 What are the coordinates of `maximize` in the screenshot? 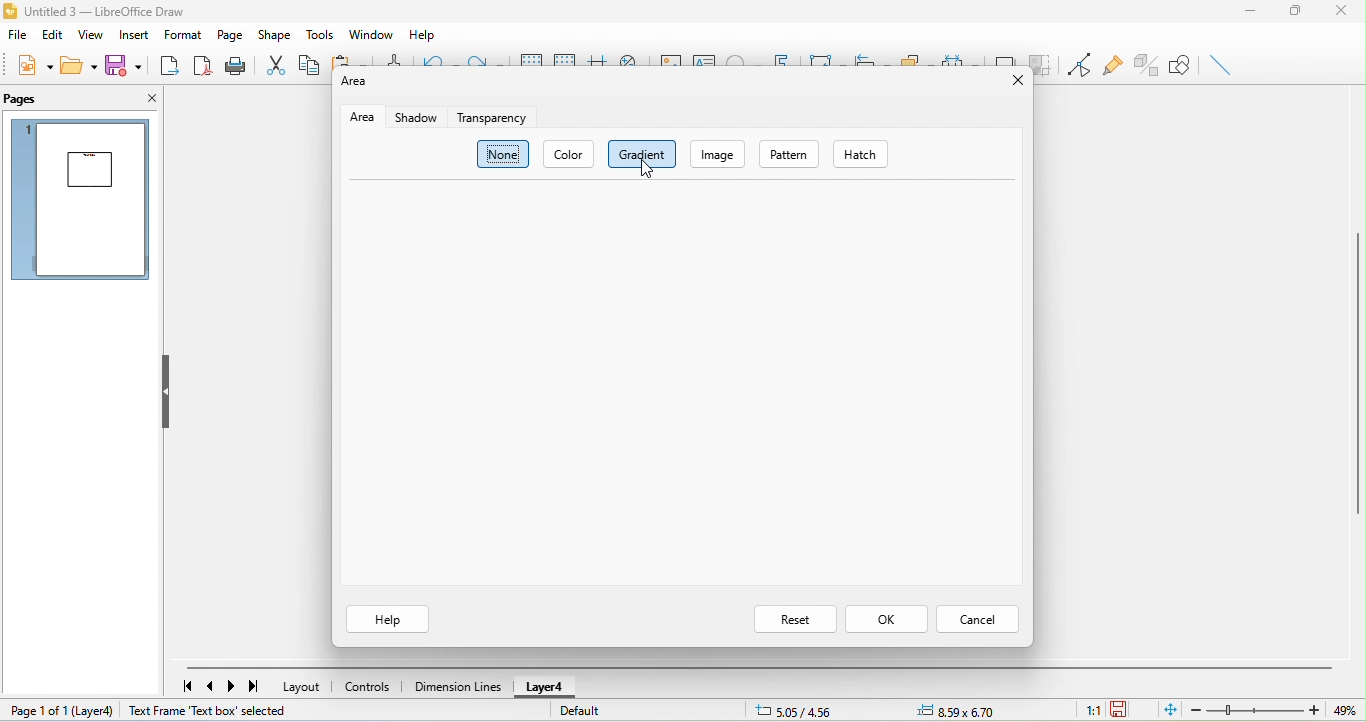 It's located at (1296, 11).